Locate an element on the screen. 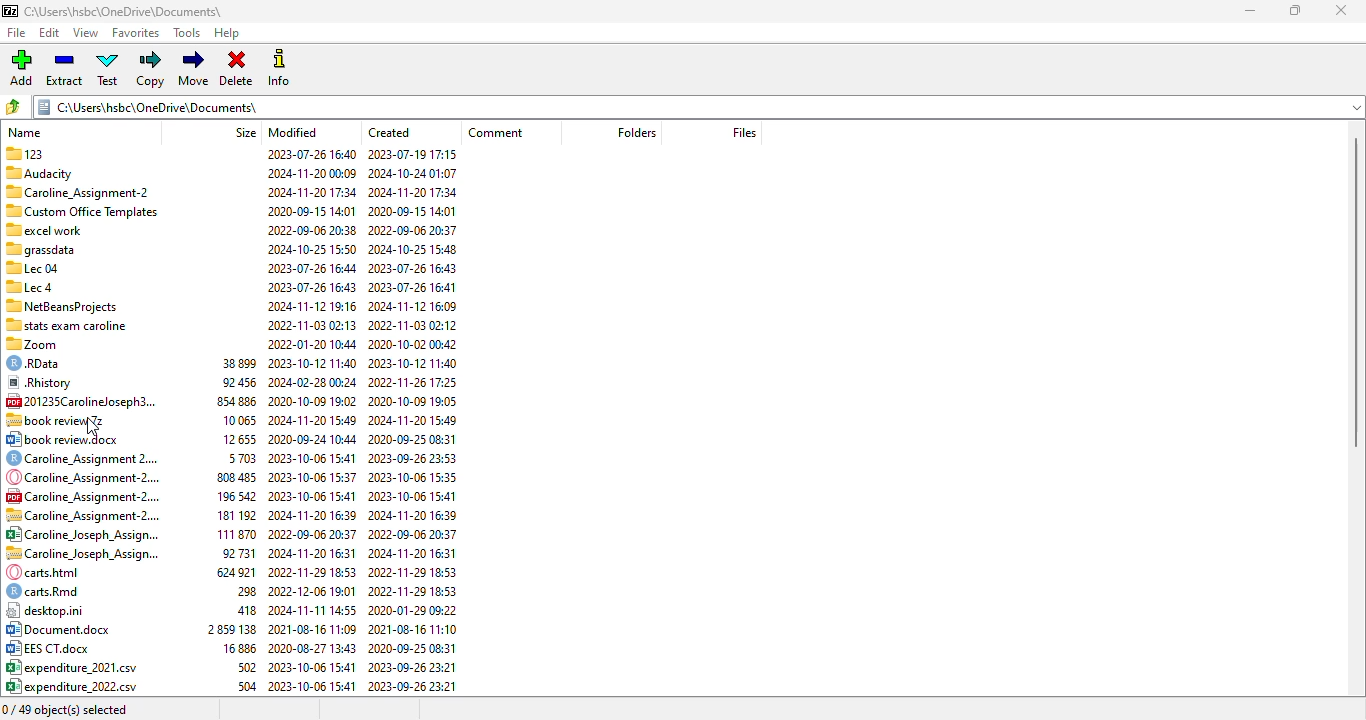 The image size is (1366, 720). copy is located at coordinates (149, 69).